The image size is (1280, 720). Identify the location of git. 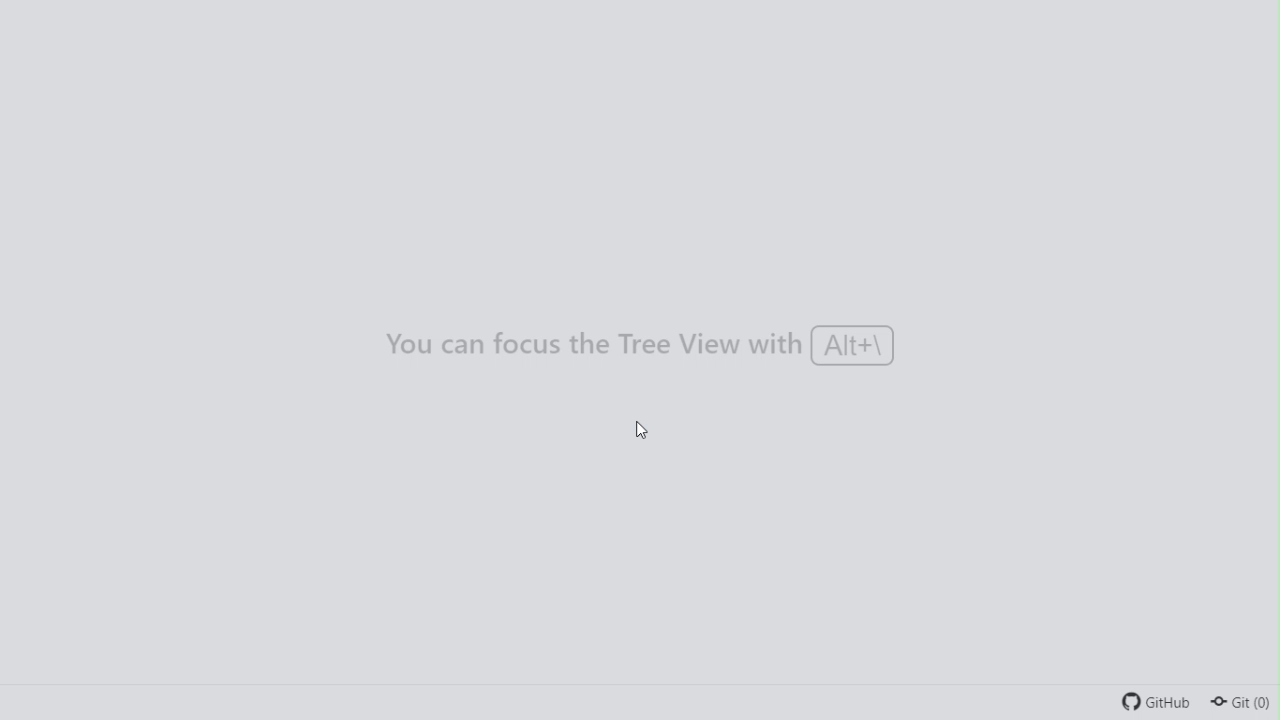
(1242, 704).